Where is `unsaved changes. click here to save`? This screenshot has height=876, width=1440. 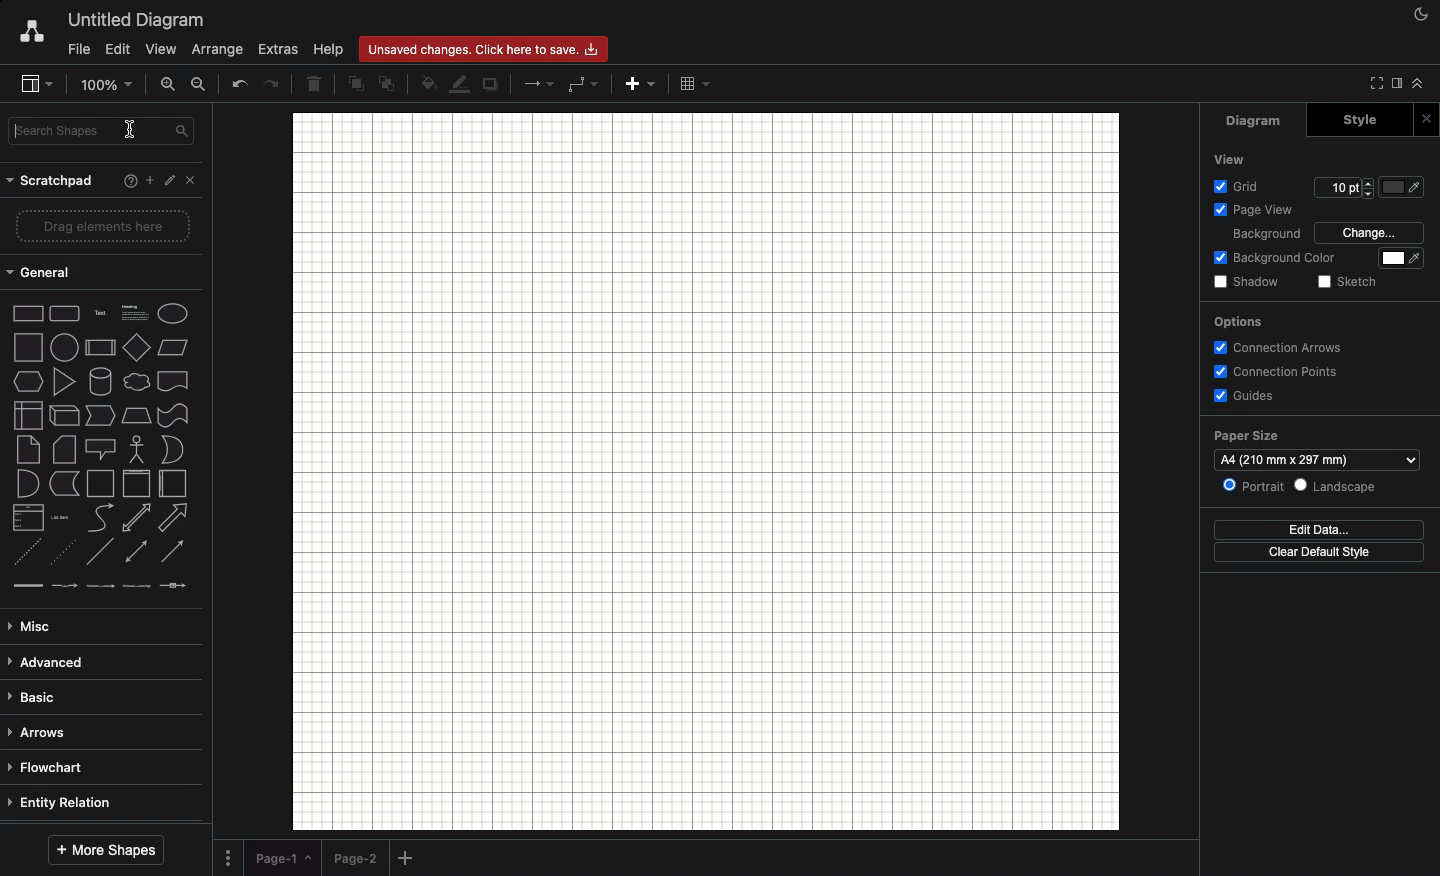 unsaved changes. click here to save is located at coordinates (481, 47).